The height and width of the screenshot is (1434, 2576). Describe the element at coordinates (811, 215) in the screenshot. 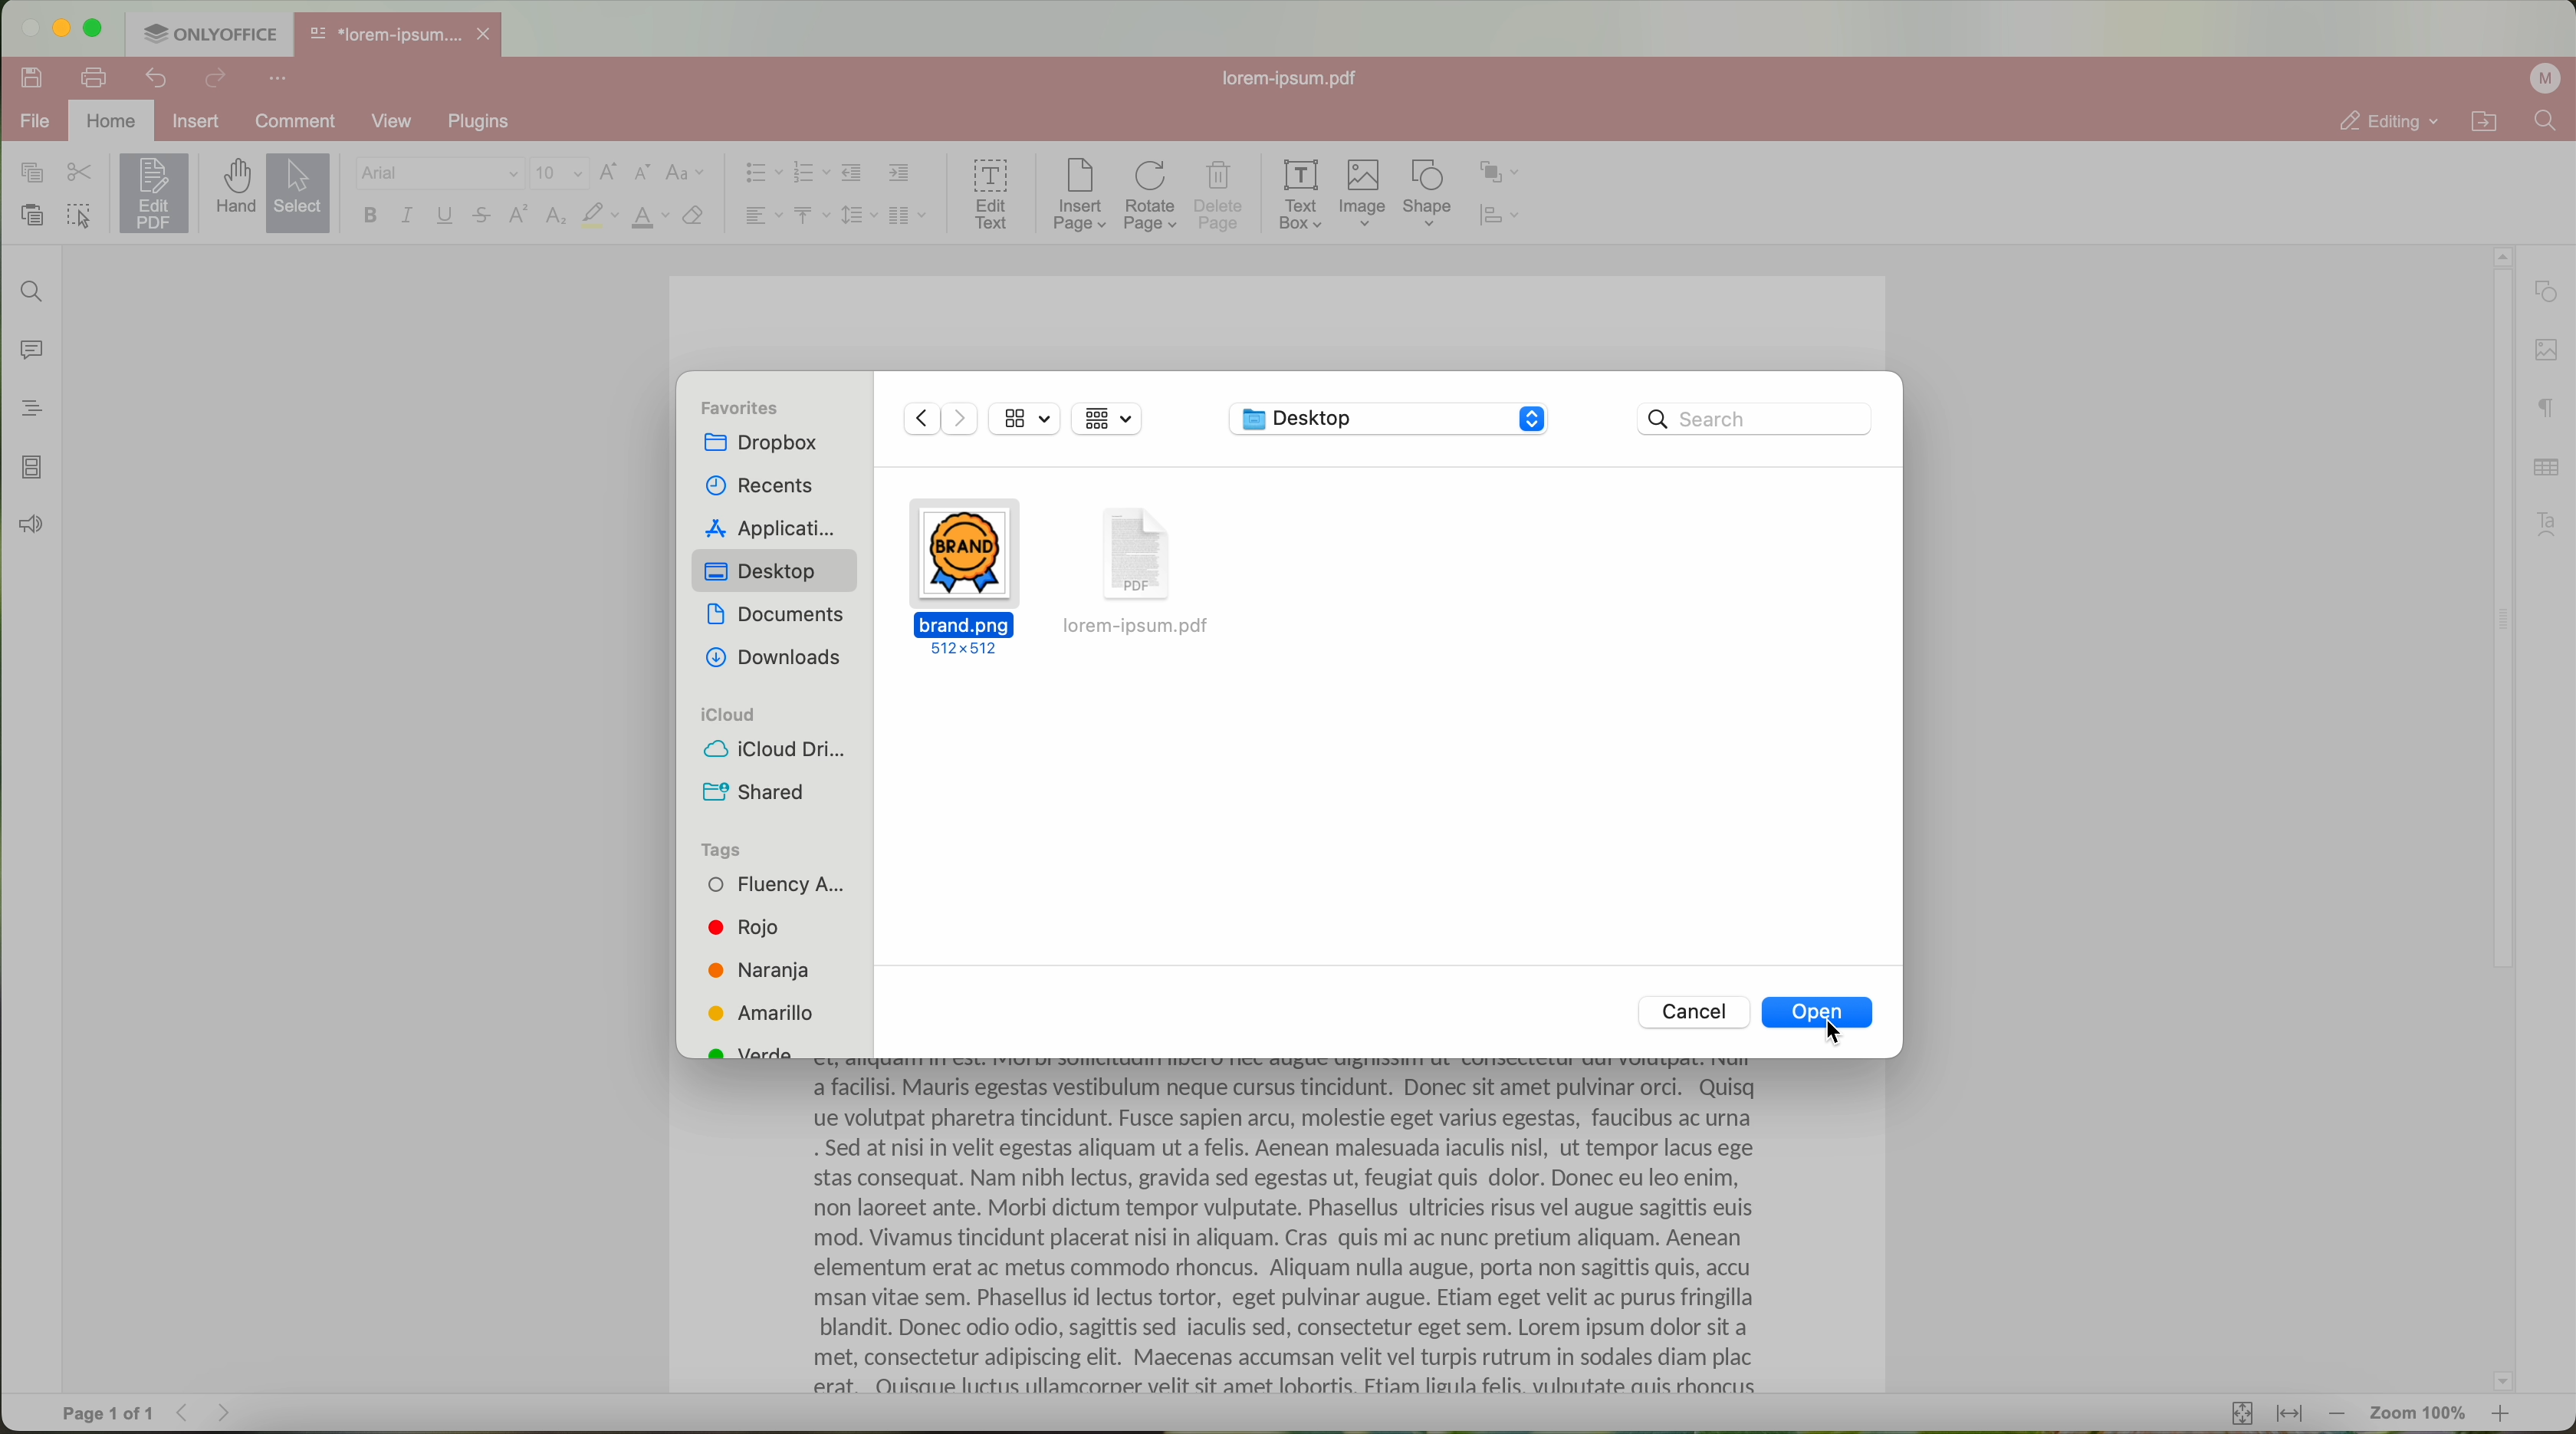

I see `vertical align` at that location.